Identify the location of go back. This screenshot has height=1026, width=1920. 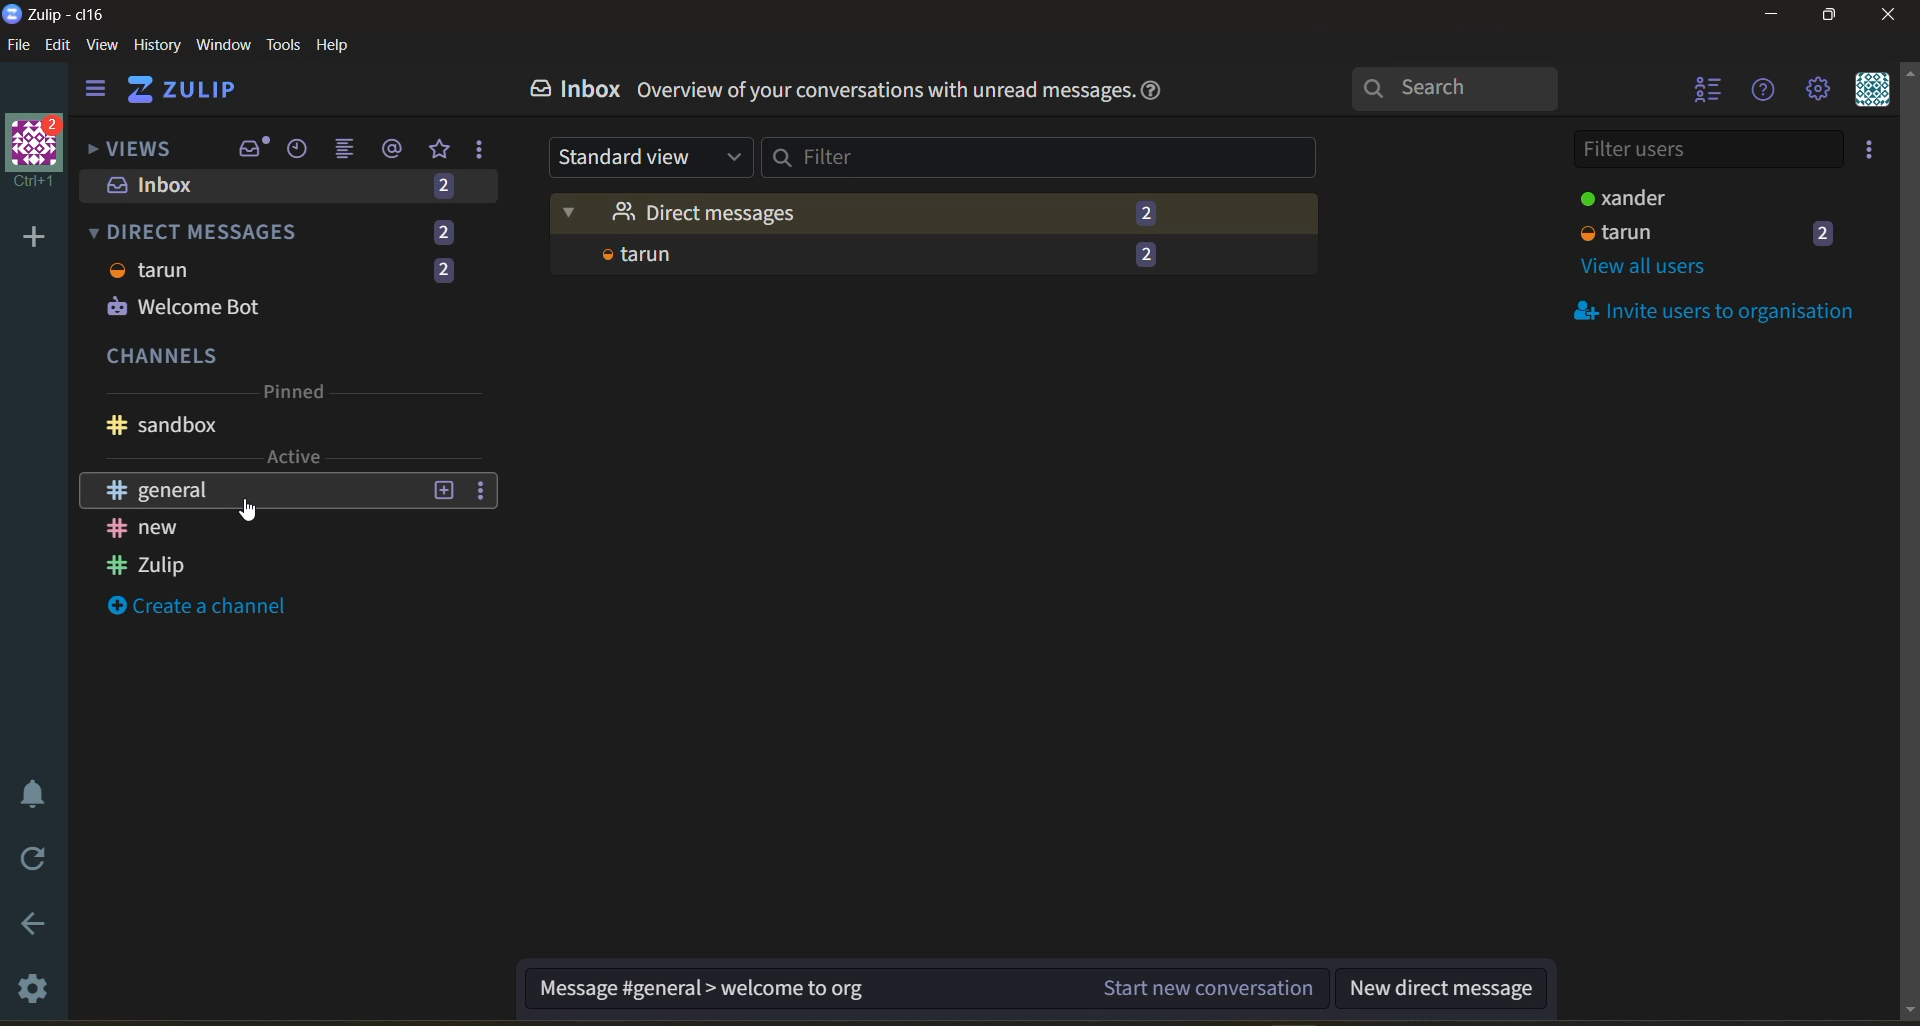
(31, 925).